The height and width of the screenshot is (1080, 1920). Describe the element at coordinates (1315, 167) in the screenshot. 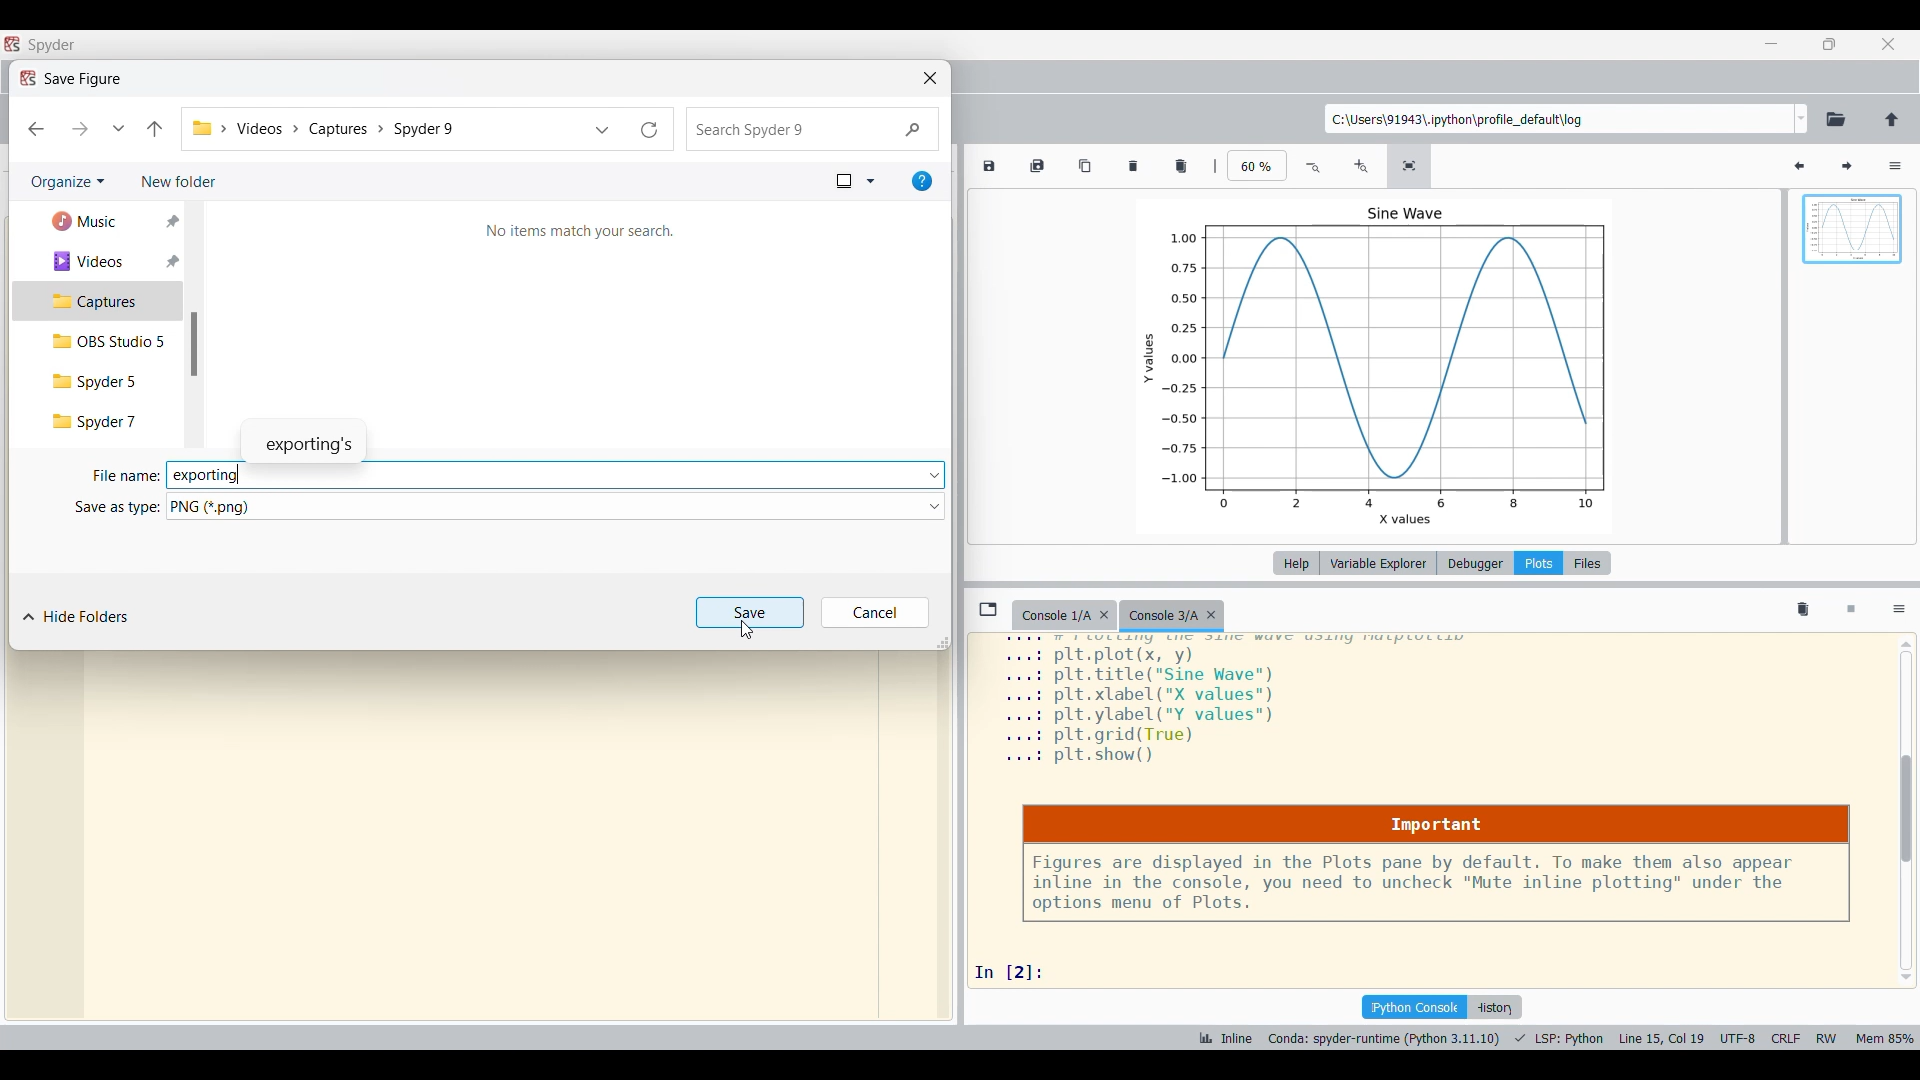

I see `Zoom out` at that location.